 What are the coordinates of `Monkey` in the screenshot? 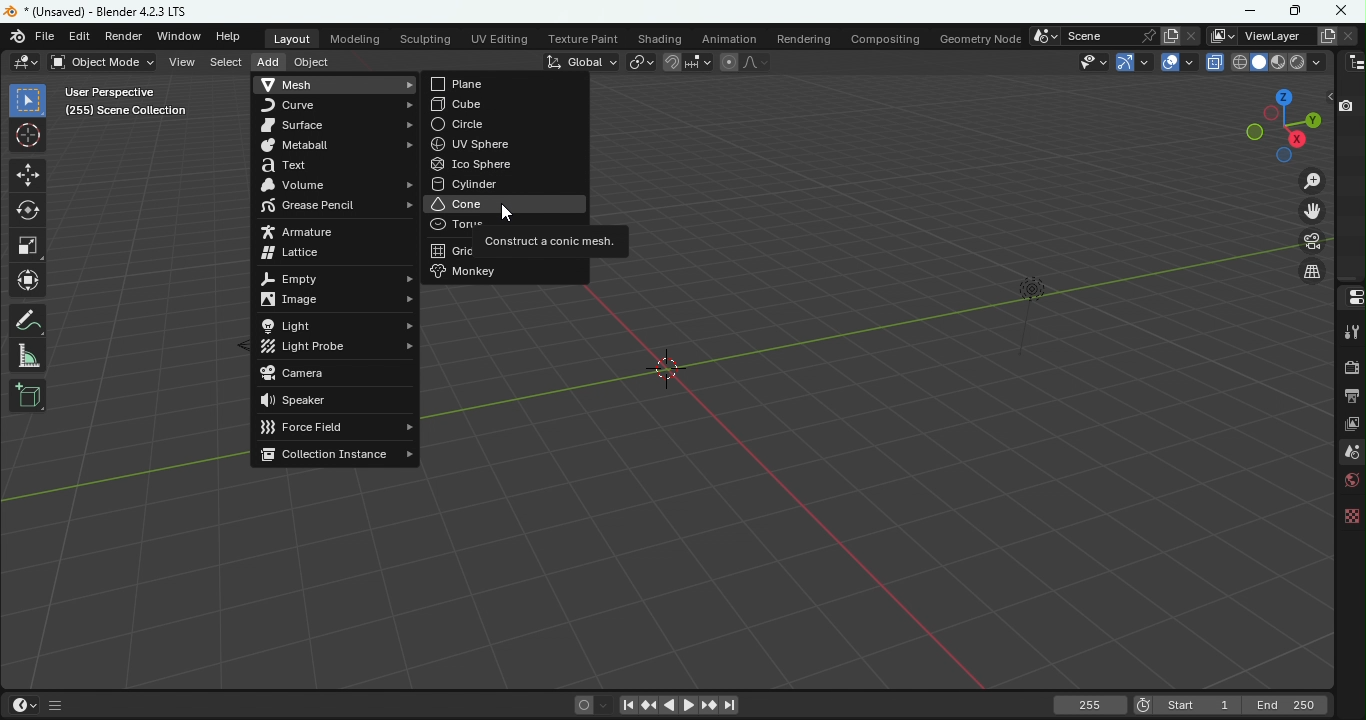 It's located at (503, 270).